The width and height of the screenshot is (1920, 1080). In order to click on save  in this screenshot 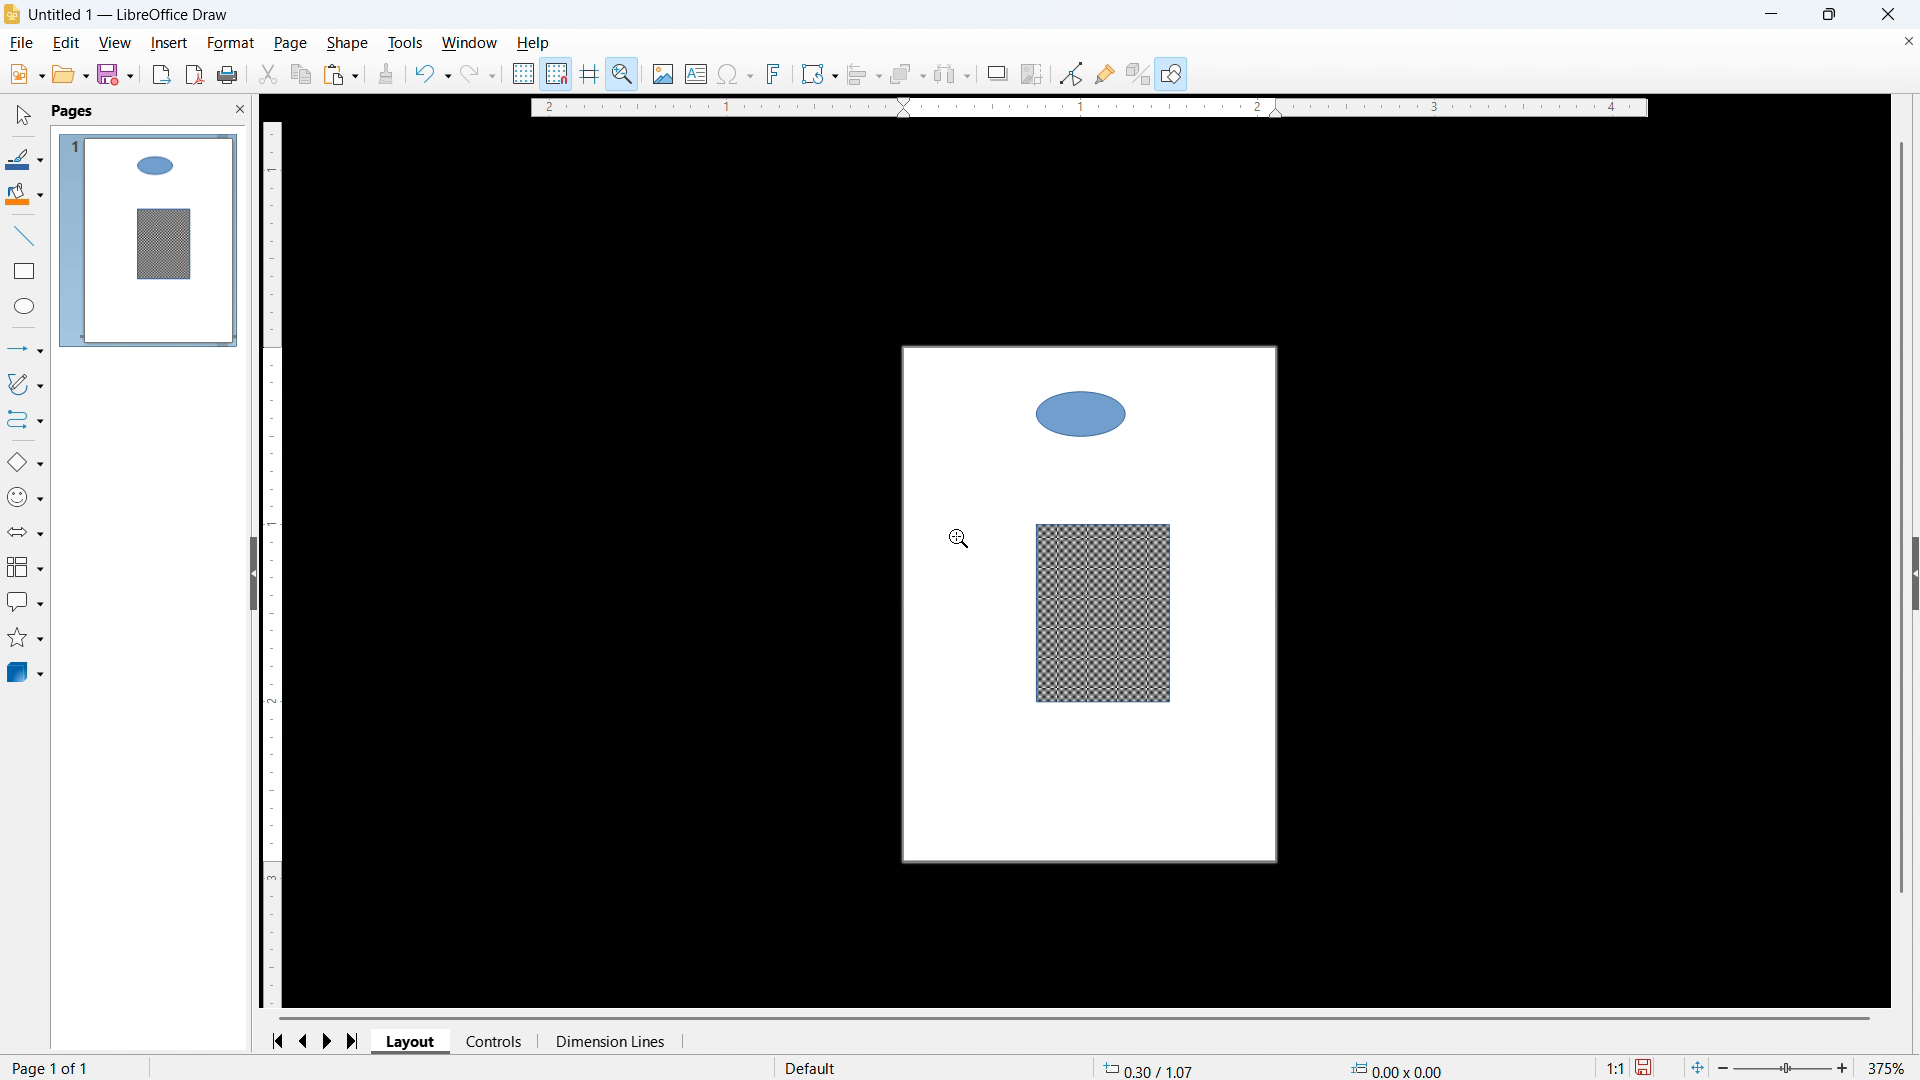, I will do `click(115, 75)`.